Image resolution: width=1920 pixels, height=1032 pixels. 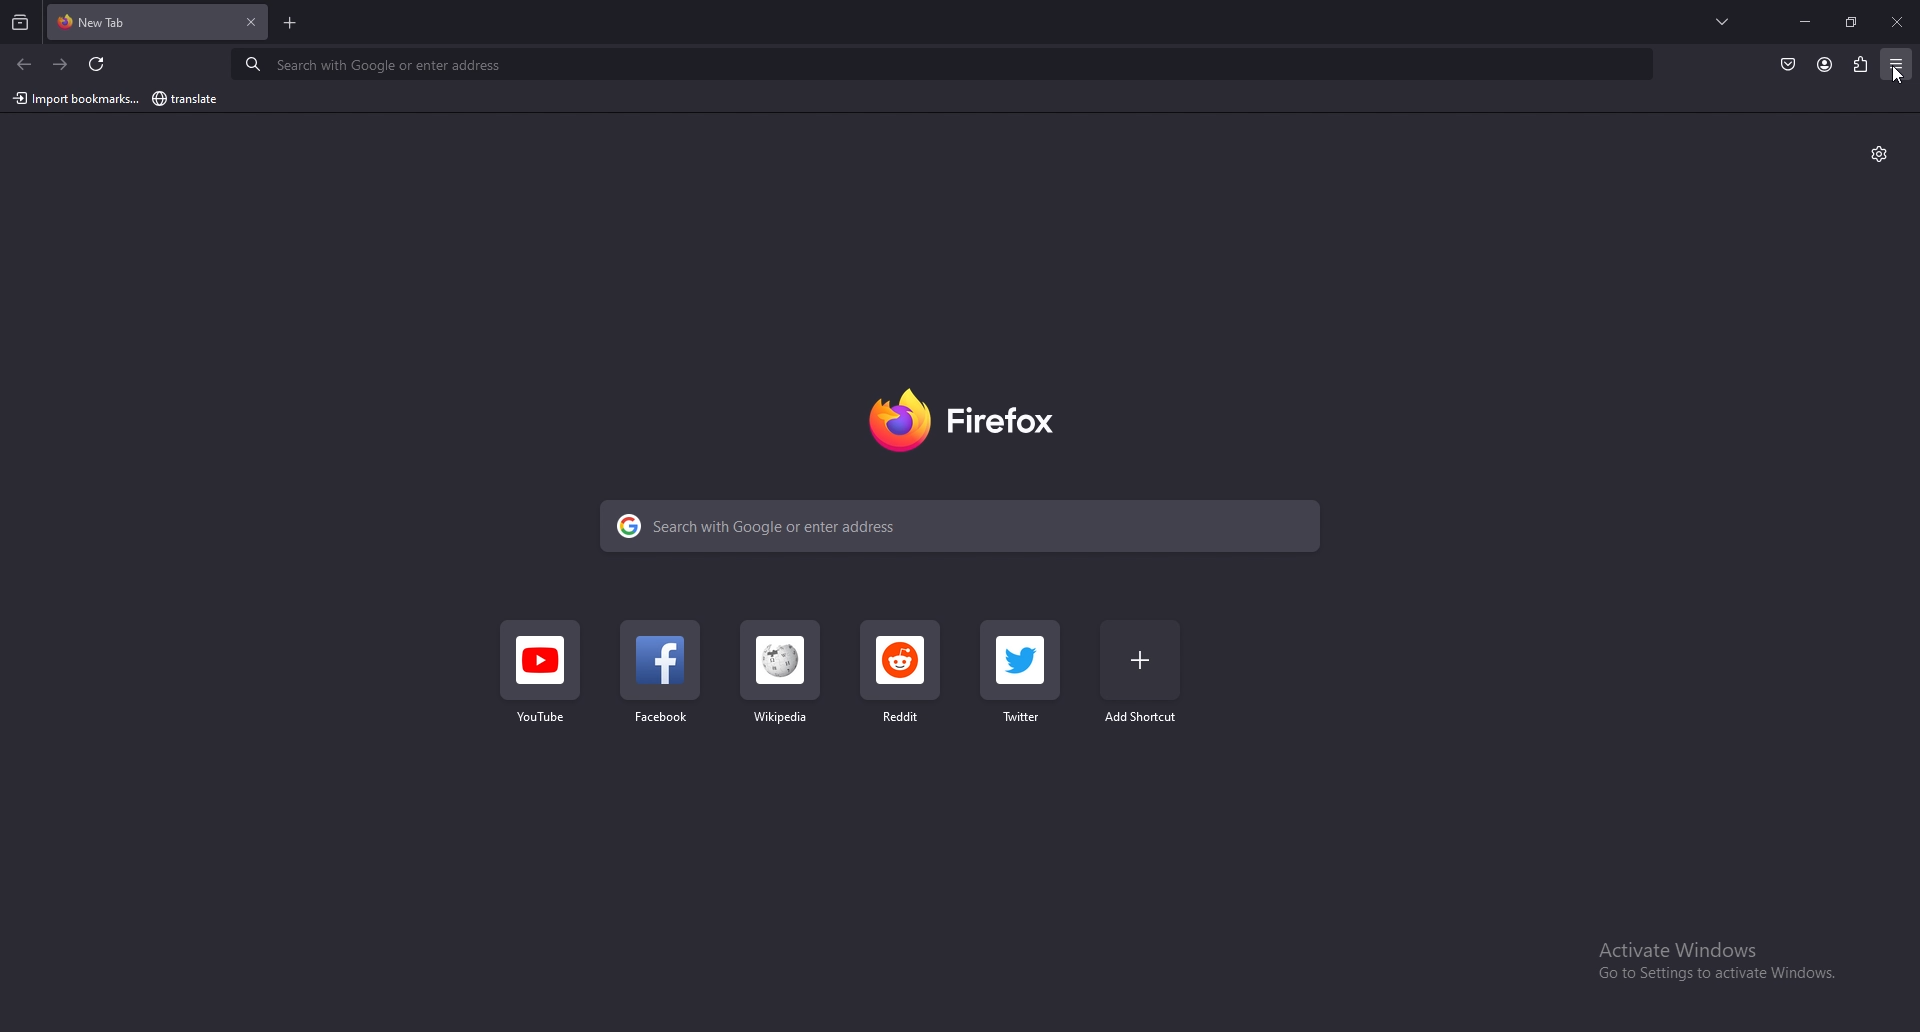 What do you see at coordinates (1805, 21) in the screenshot?
I see `minimize` at bounding box center [1805, 21].